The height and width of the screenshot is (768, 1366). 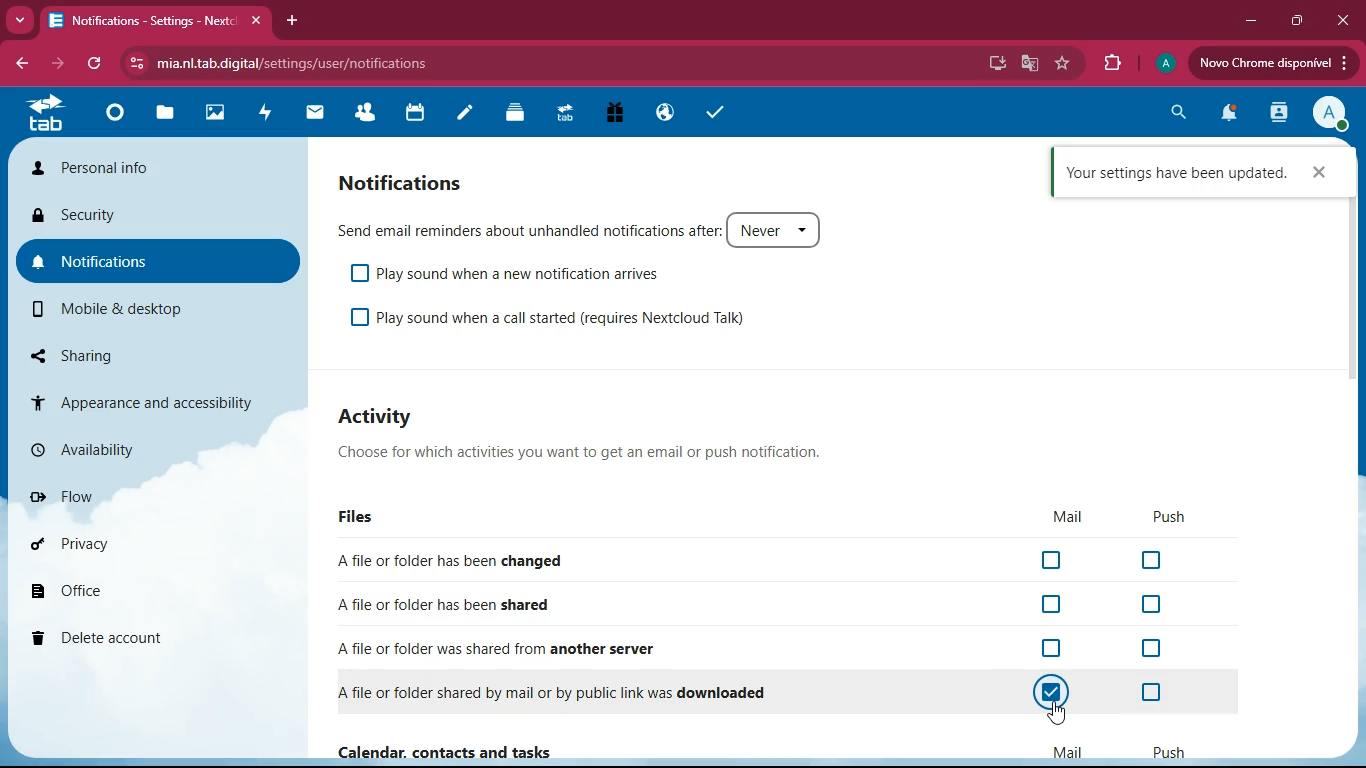 What do you see at coordinates (449, 753) in the screenshot?
I see `Calendar, contact and tasks` at bounding box center [449, 753].